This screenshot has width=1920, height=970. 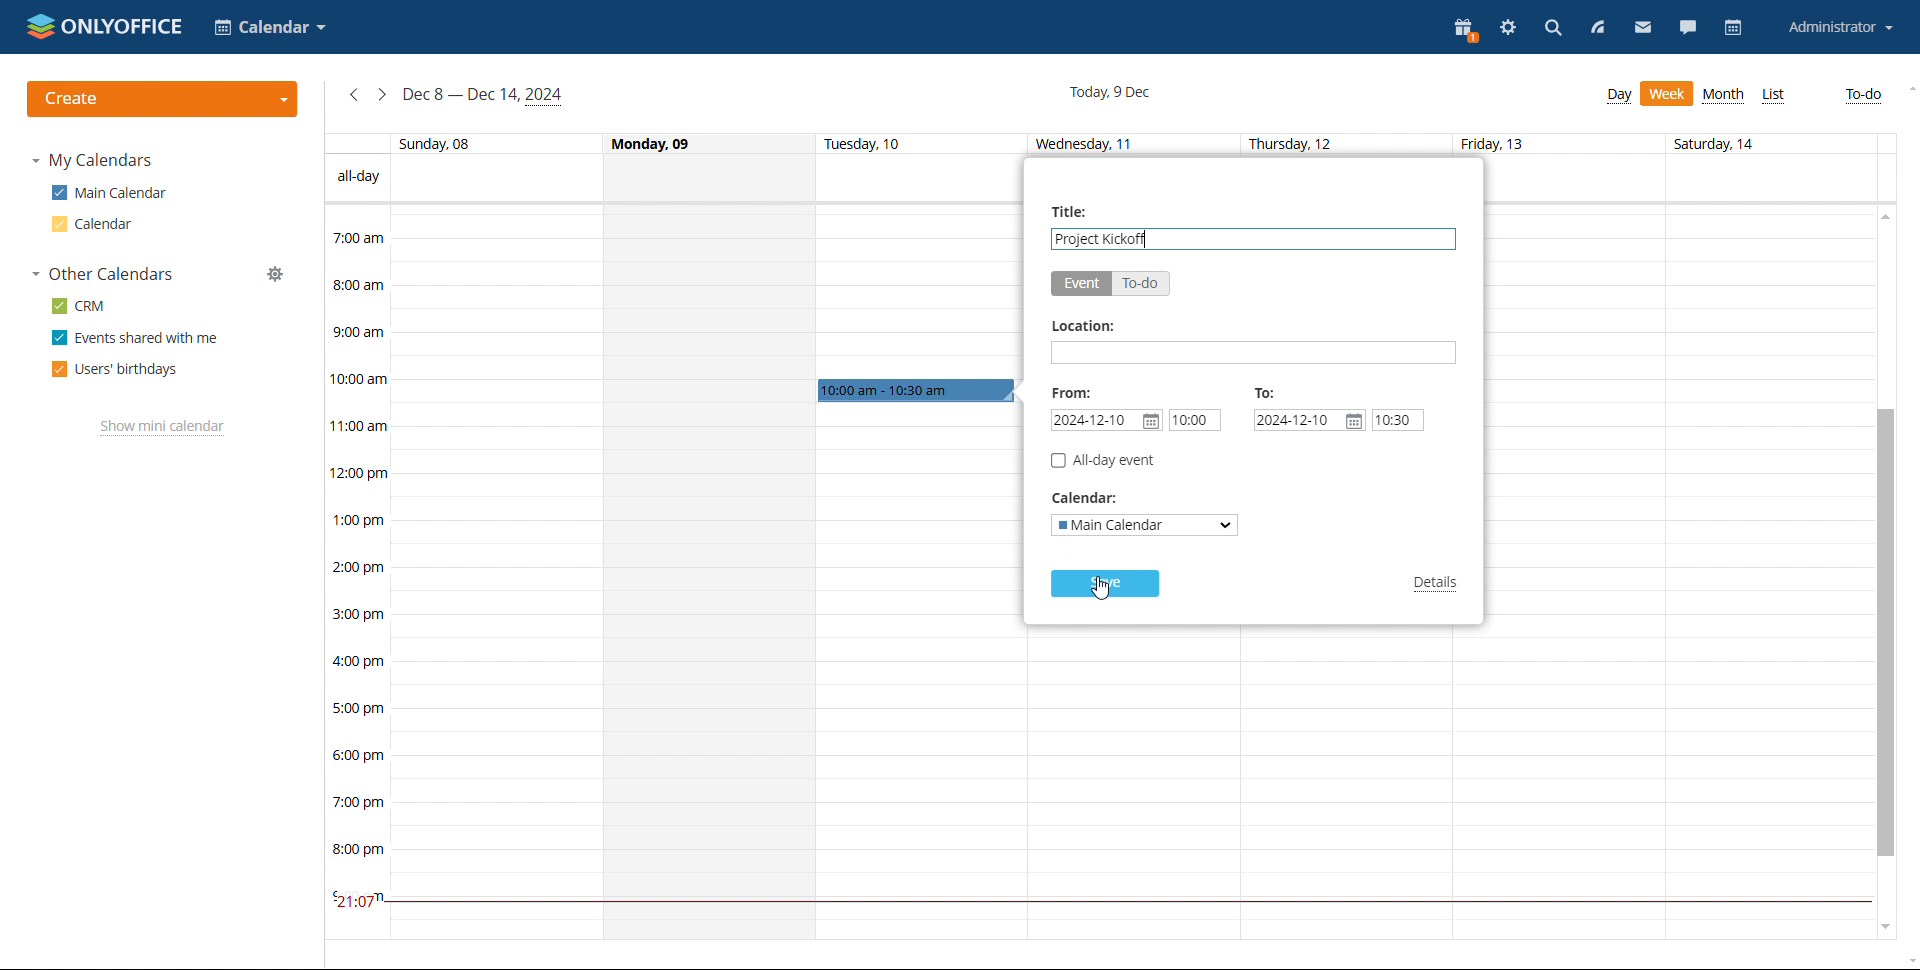 What do you see at coordinates (1098, 144) in the screenshot?
I see `days` at bounding box center [1098, 144].